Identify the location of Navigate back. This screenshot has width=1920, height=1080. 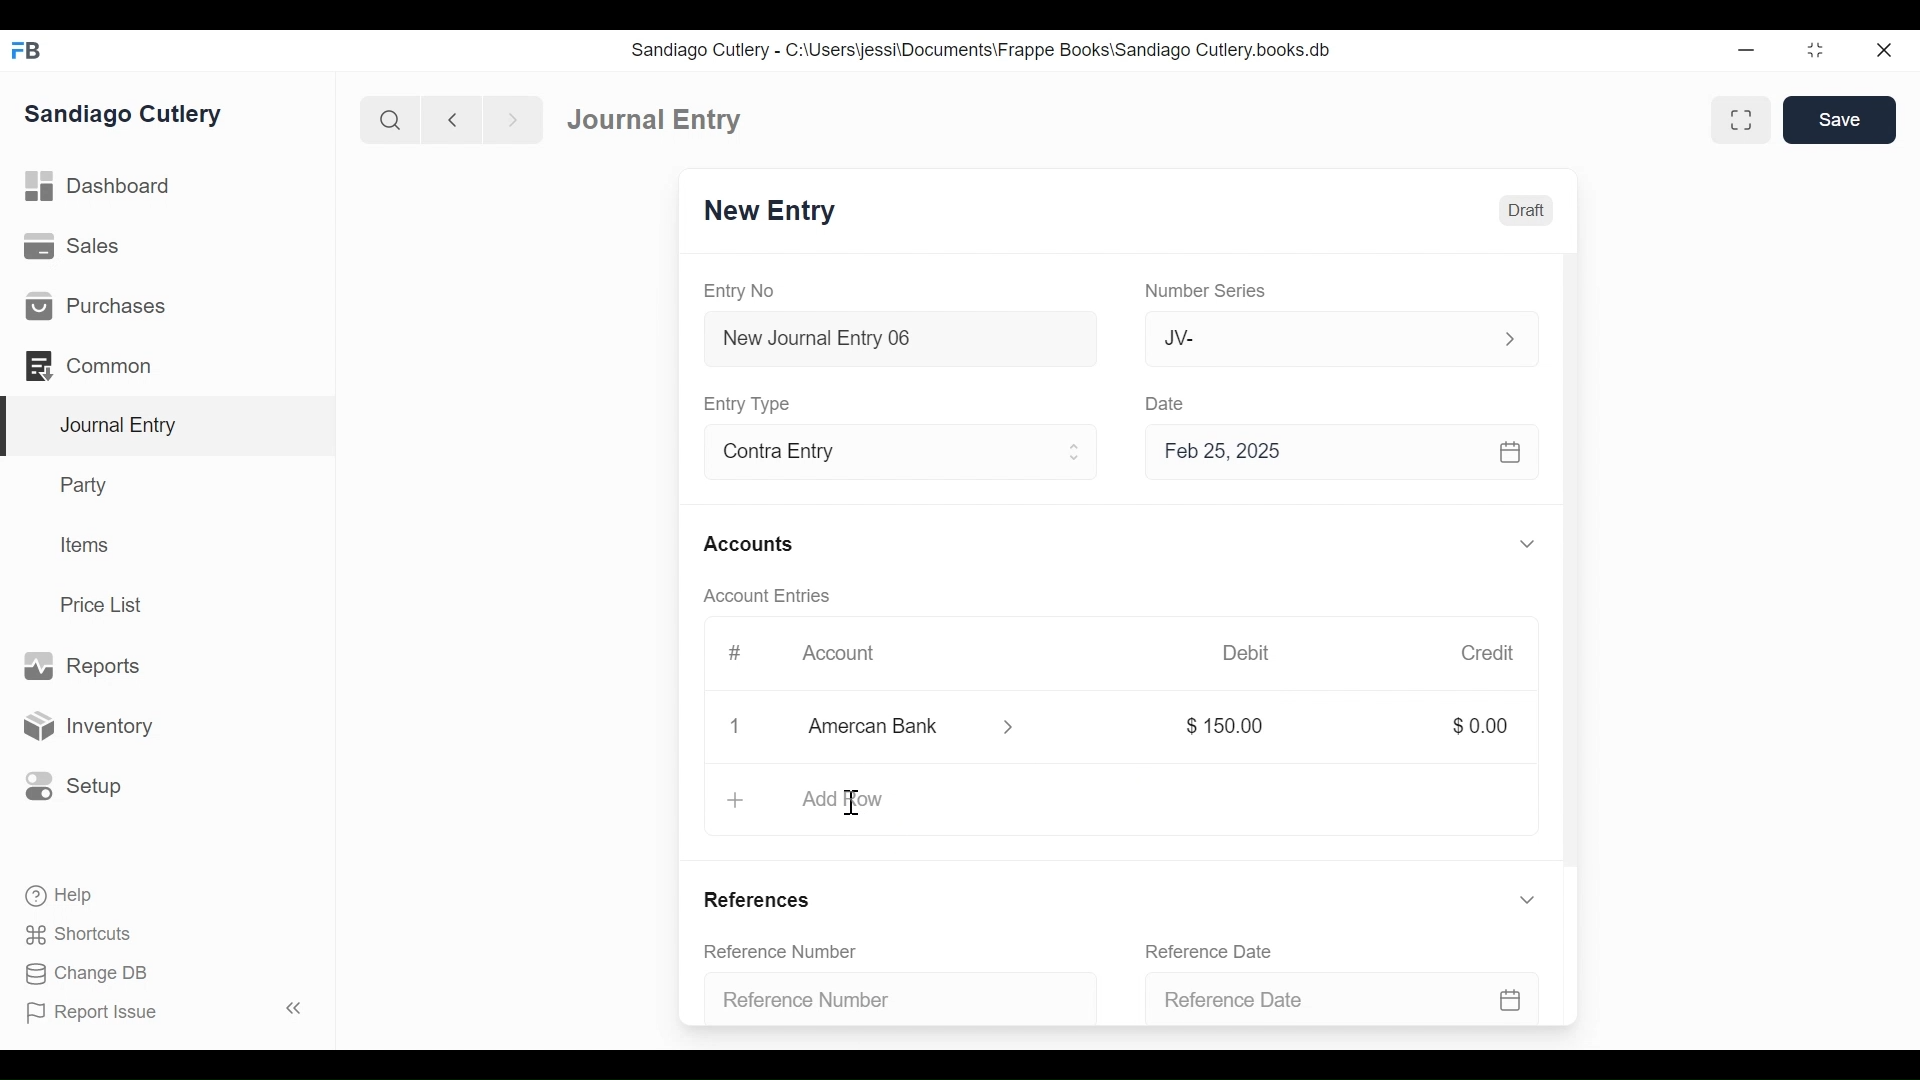
(452, 122).